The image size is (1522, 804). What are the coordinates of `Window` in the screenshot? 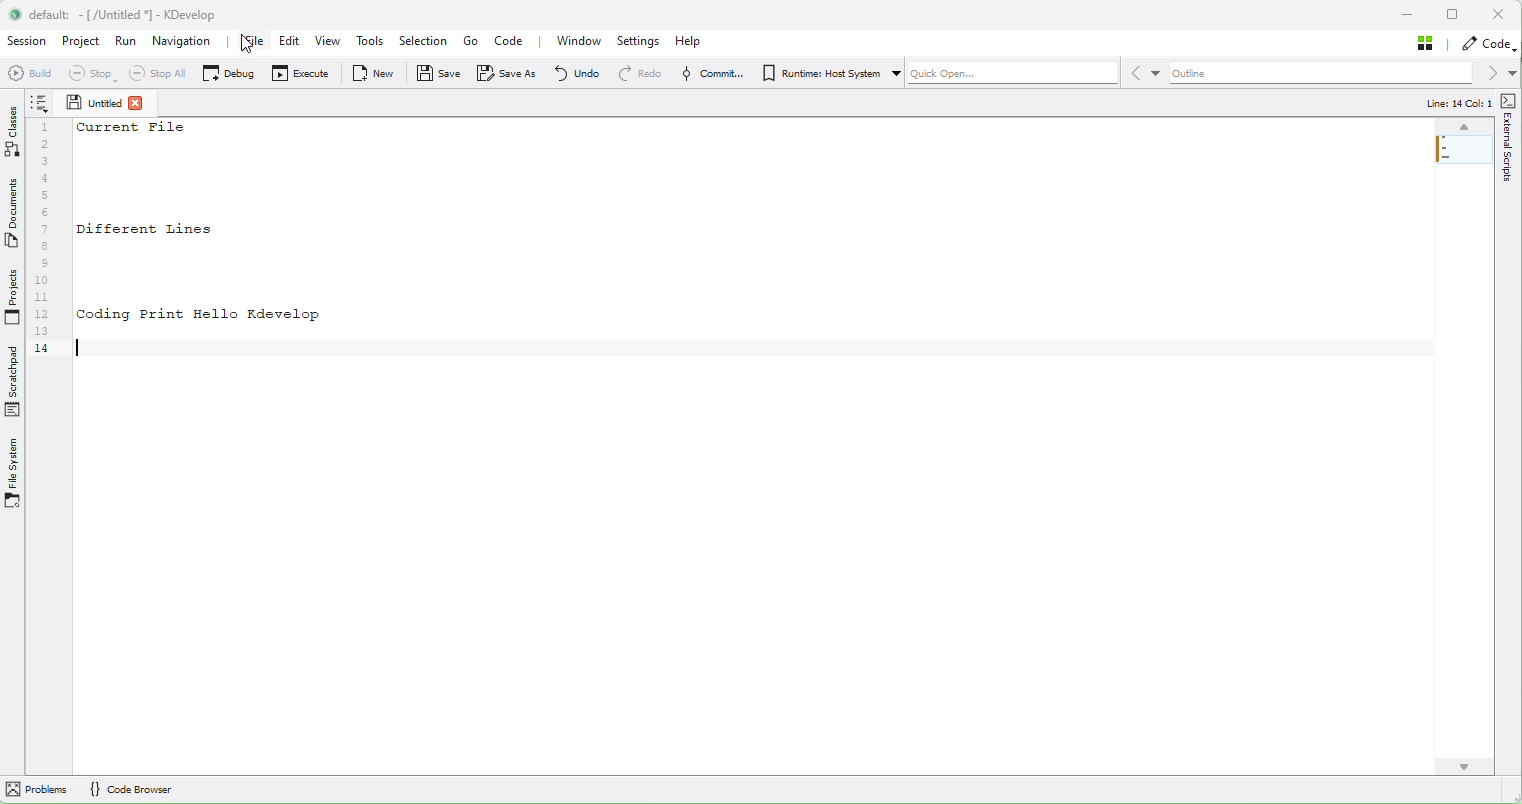 It's located at (578, 42).